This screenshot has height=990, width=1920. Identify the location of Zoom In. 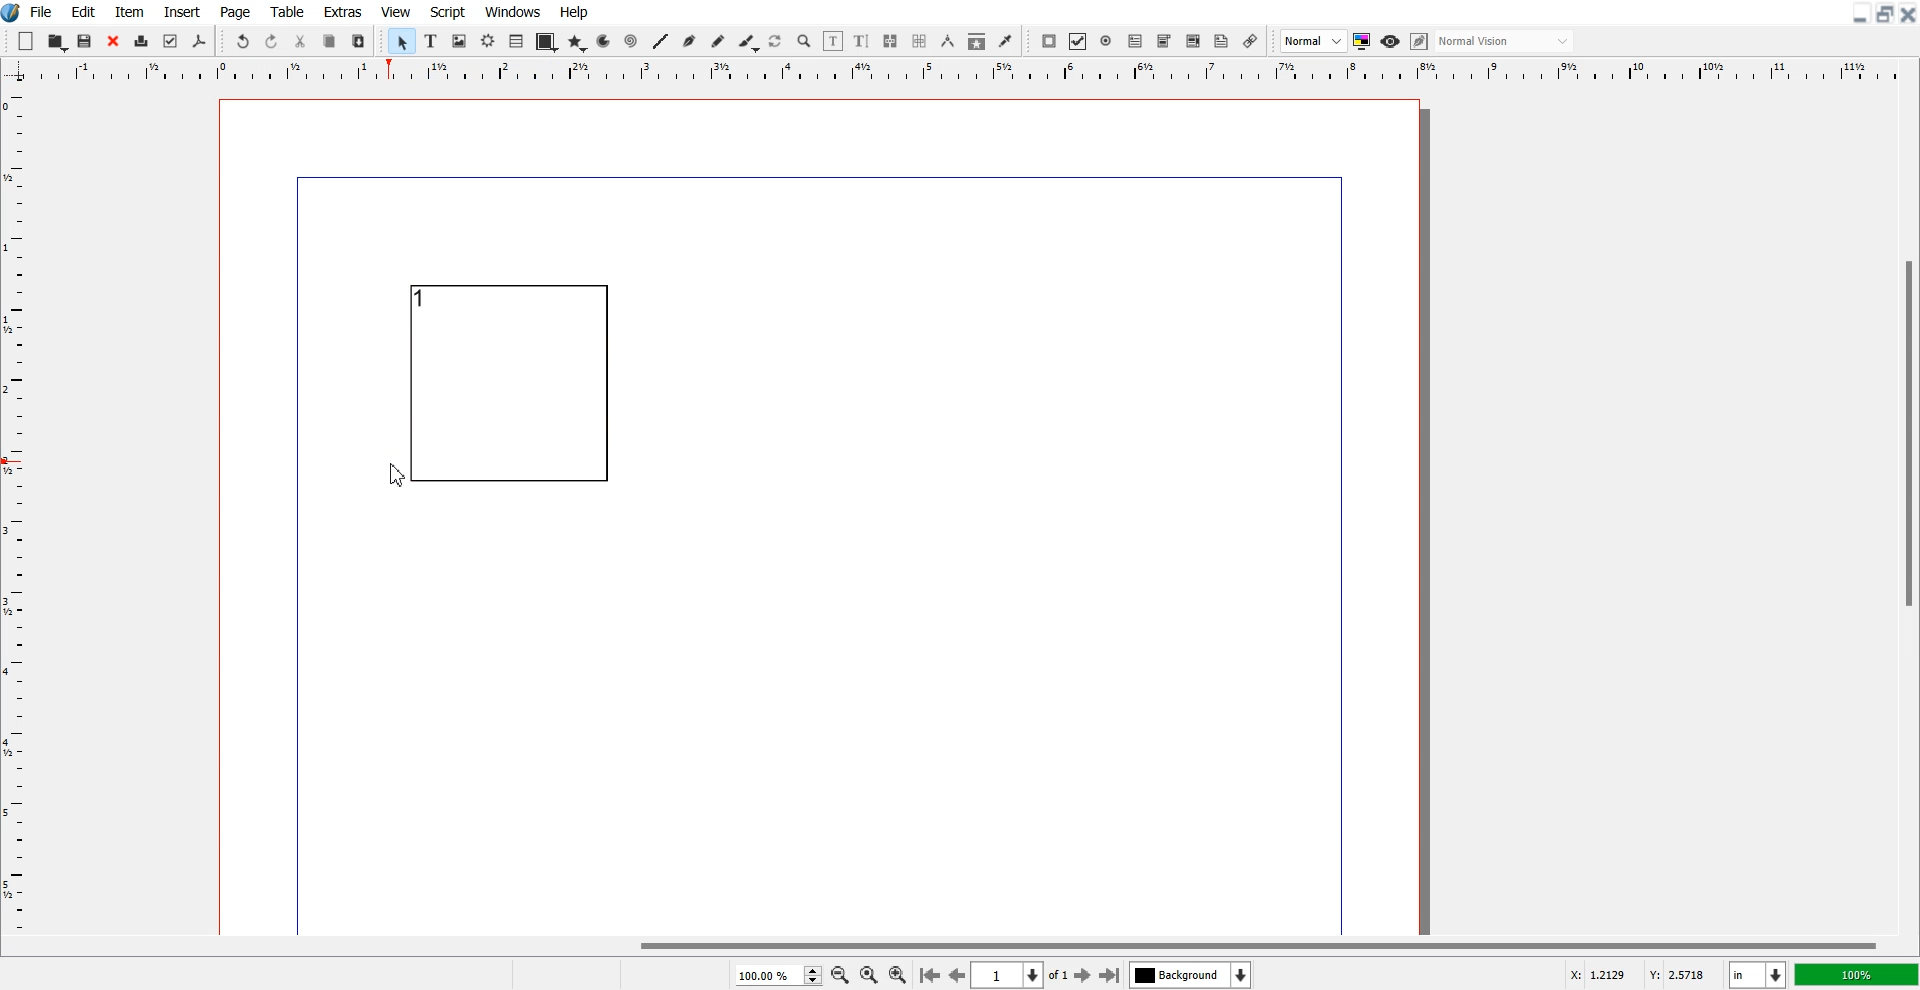
(898, 974).